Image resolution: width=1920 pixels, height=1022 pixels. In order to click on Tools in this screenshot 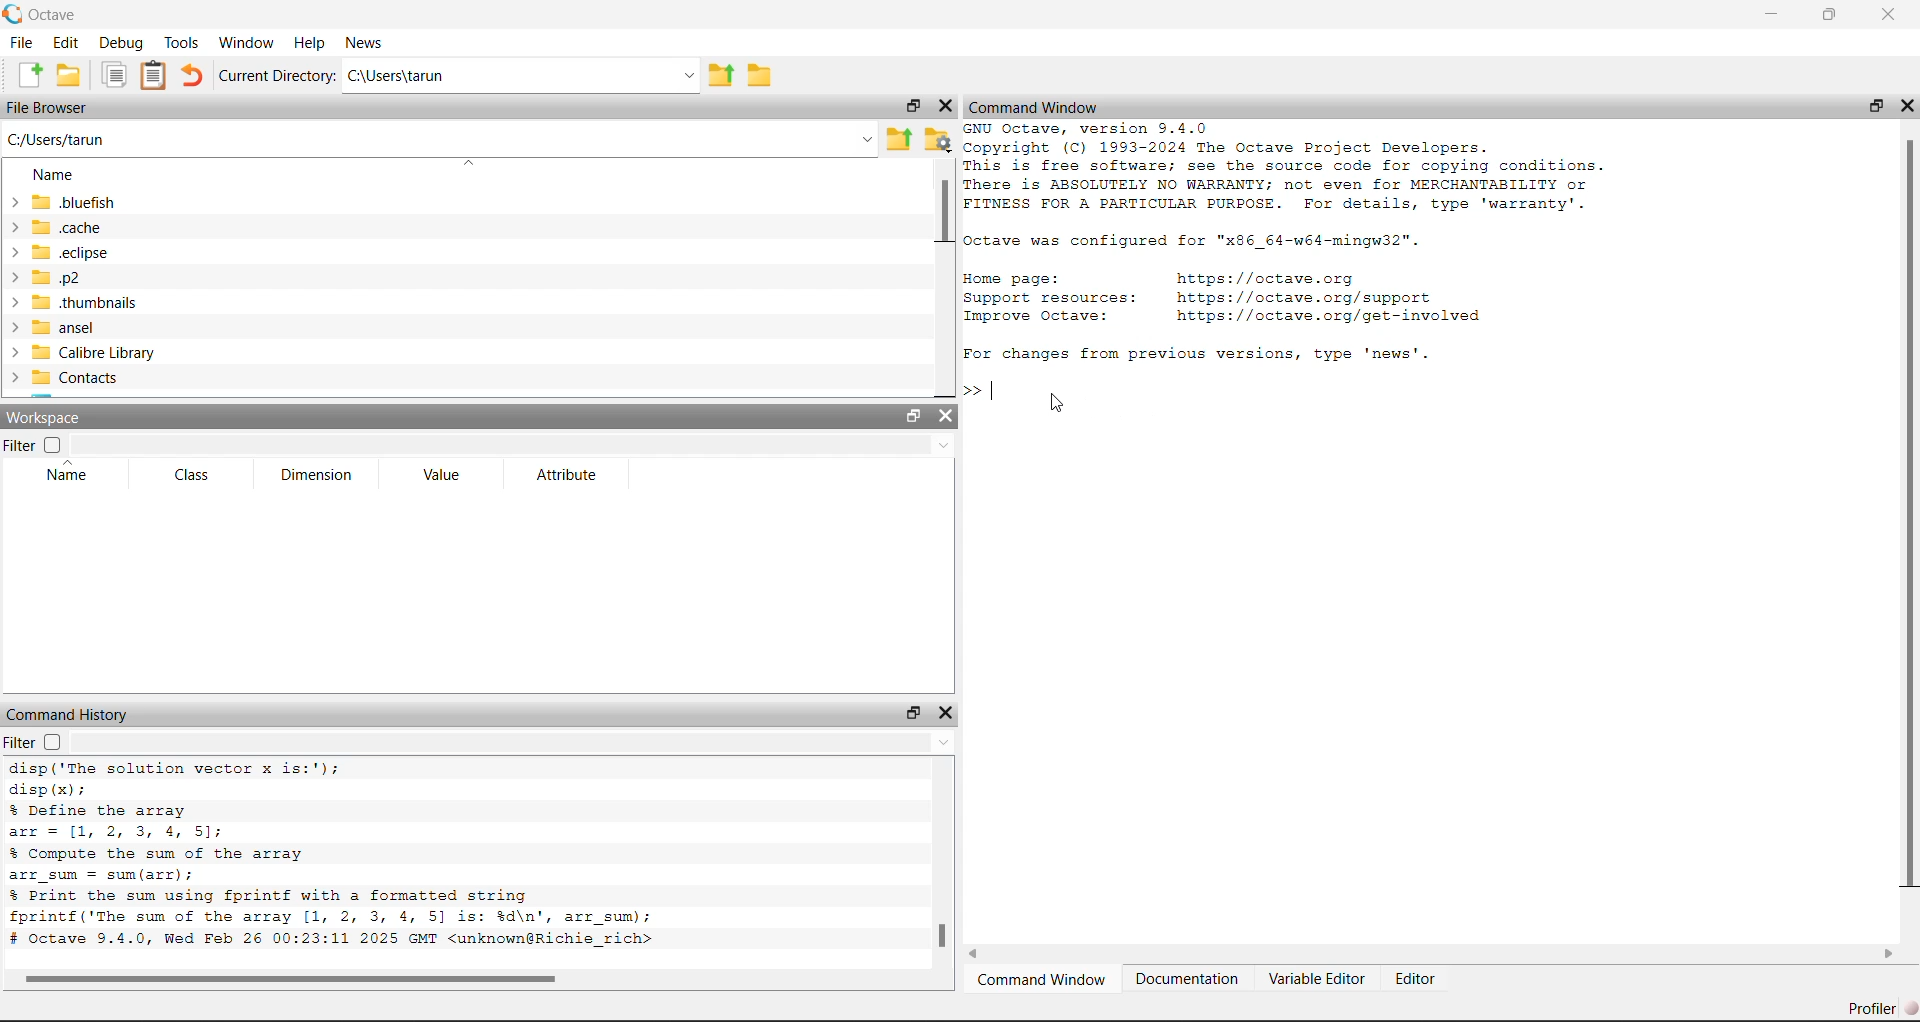, I will do `click(183, 42)`.